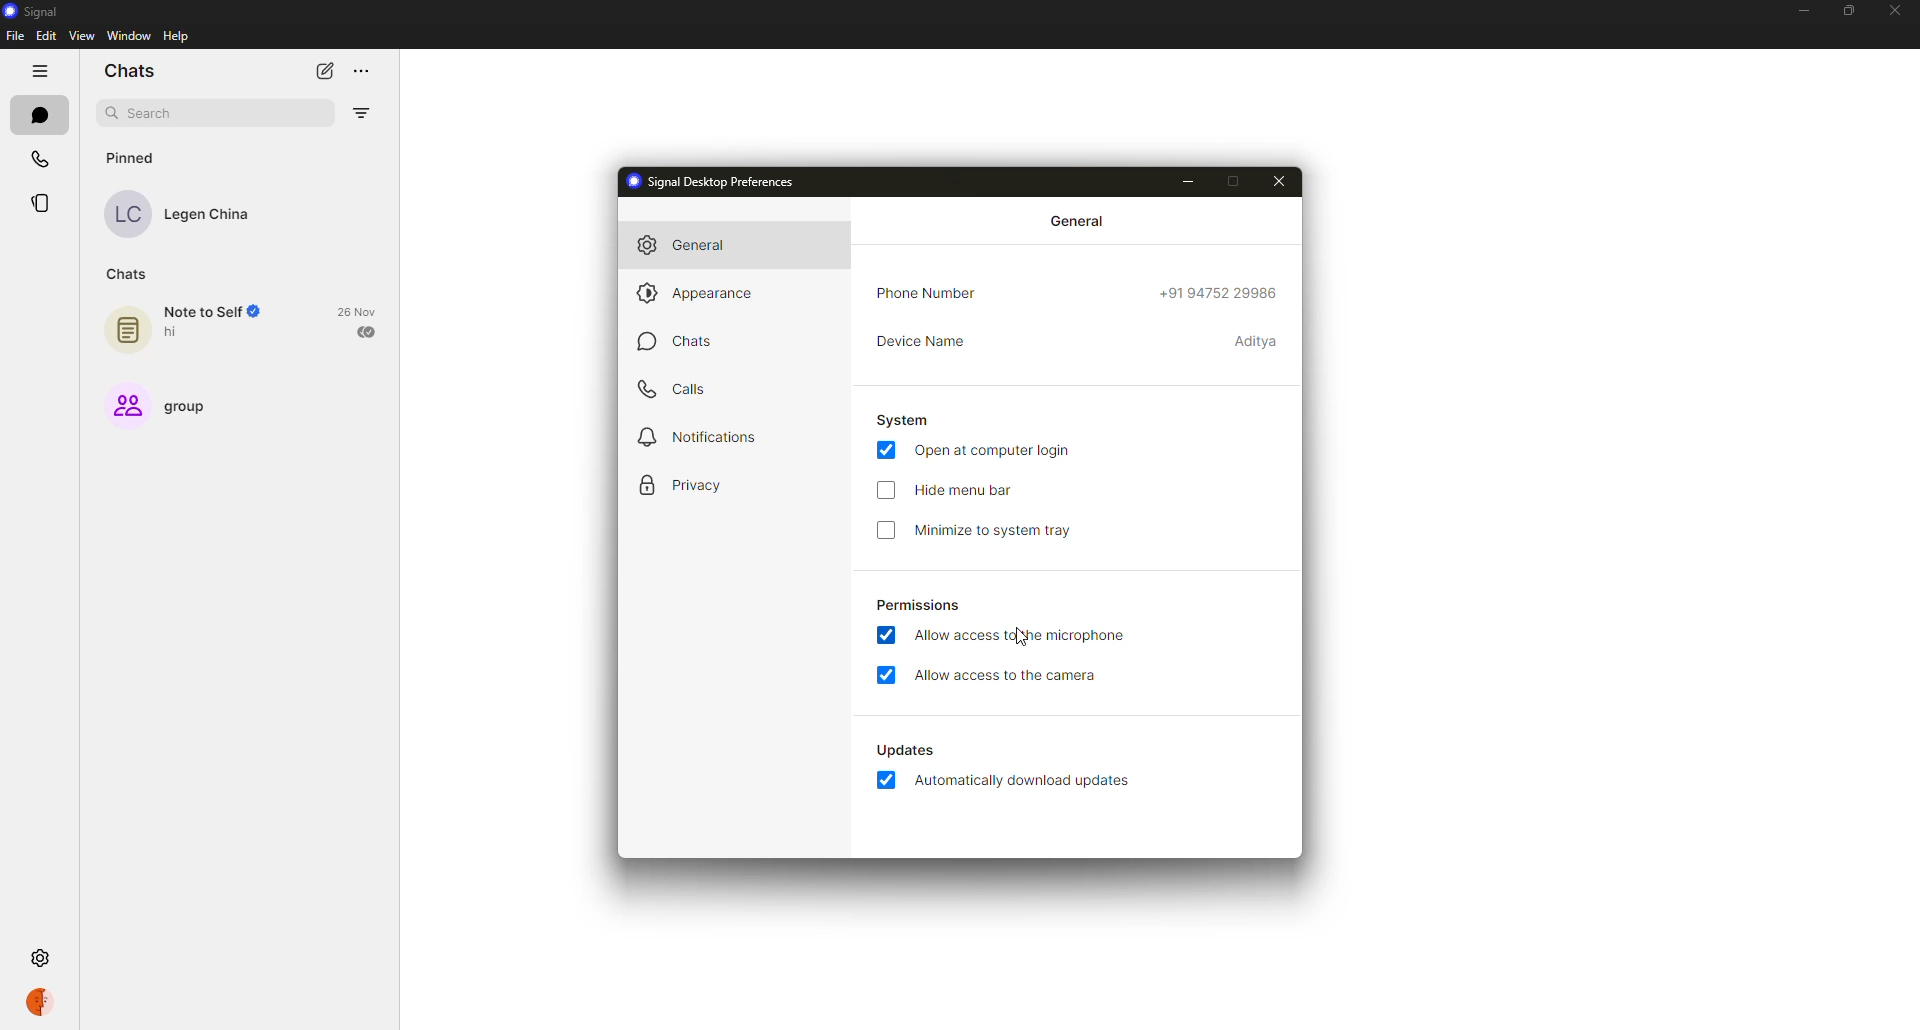 This screenshot has height=1030, width=1920. What do you see at coordinates (133, 274) in the screenshot?
I see `chats` at bounding box center [133, 274].